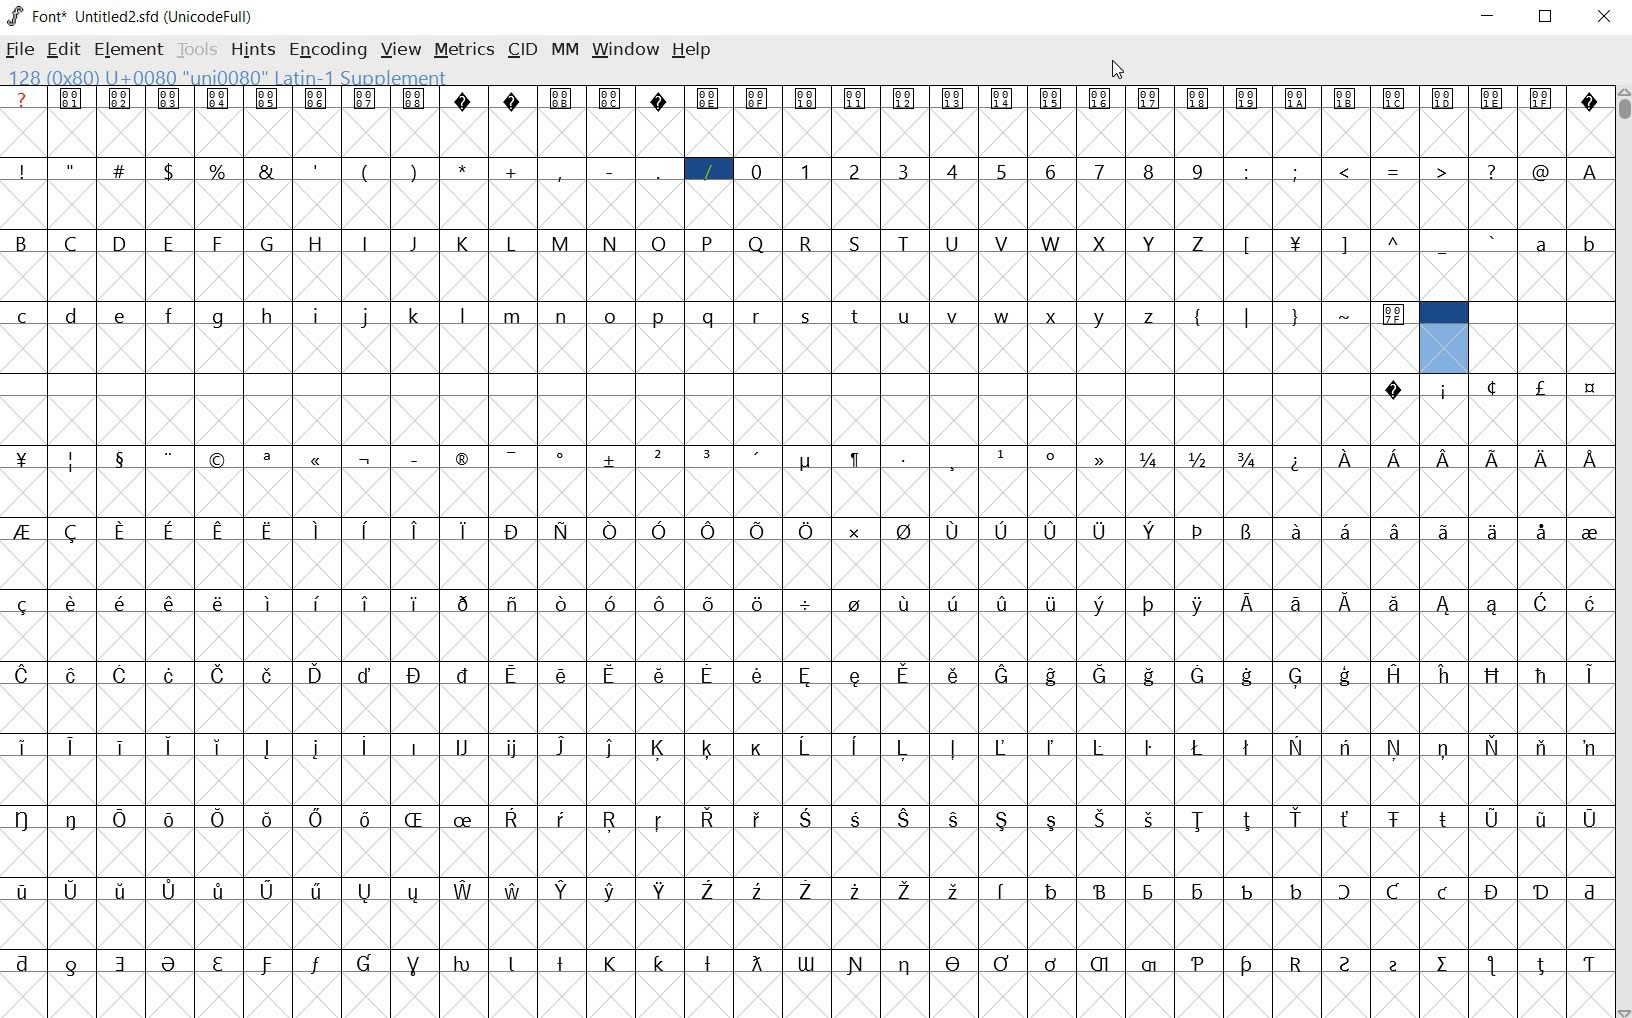 The image size is (1632, 1018). I want to click on Symbol, so click(1000, 746).